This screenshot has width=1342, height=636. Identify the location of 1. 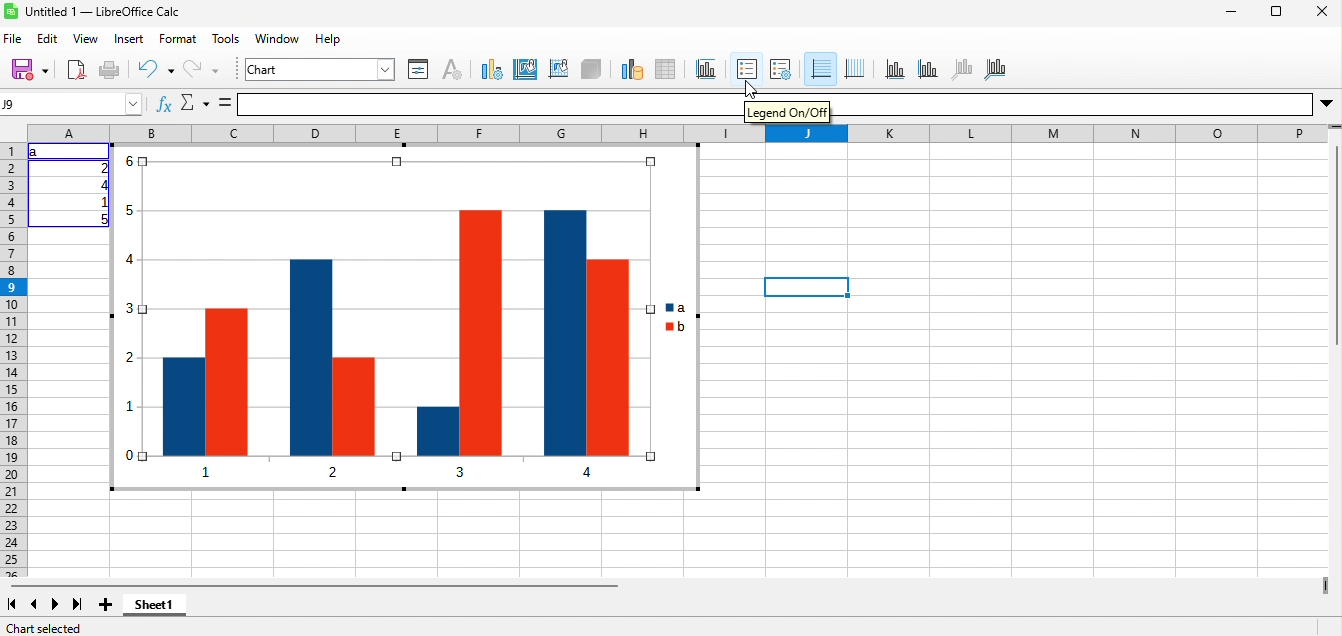
(103, 202).